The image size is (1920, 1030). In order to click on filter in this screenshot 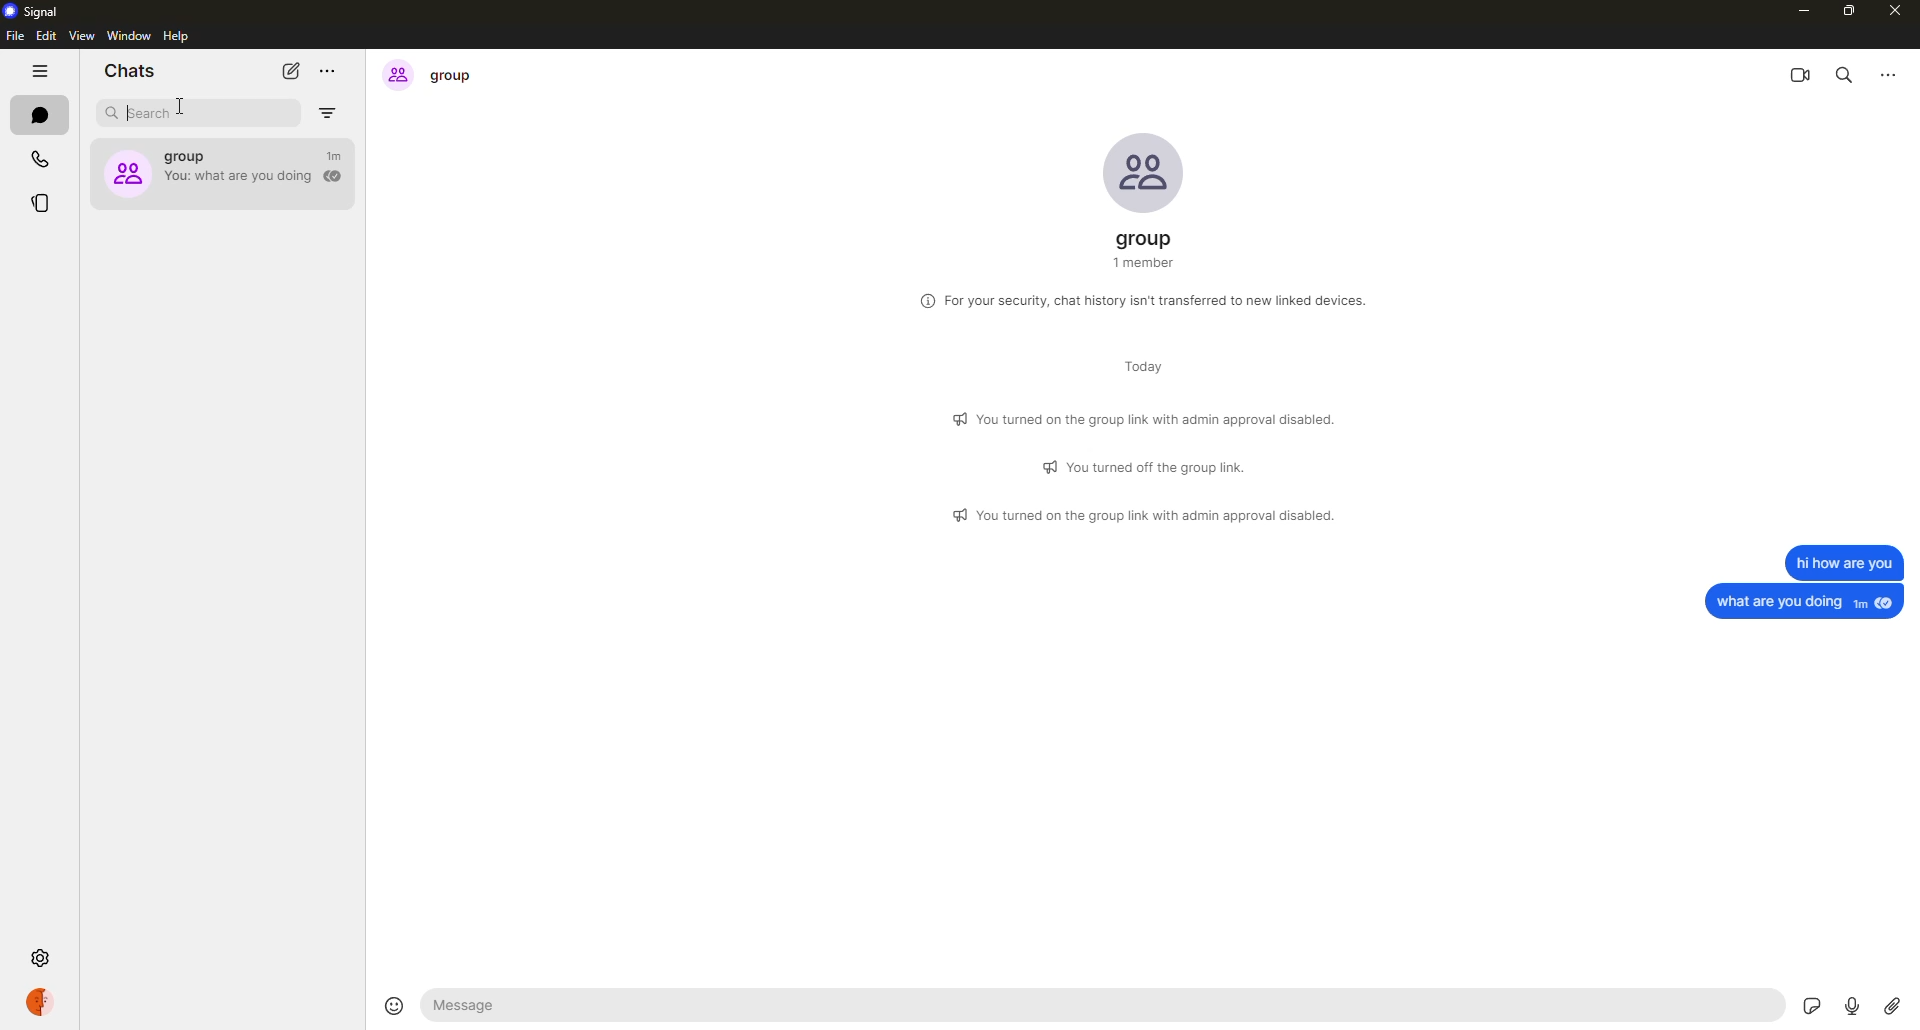, I will do `click(331, 113)`.